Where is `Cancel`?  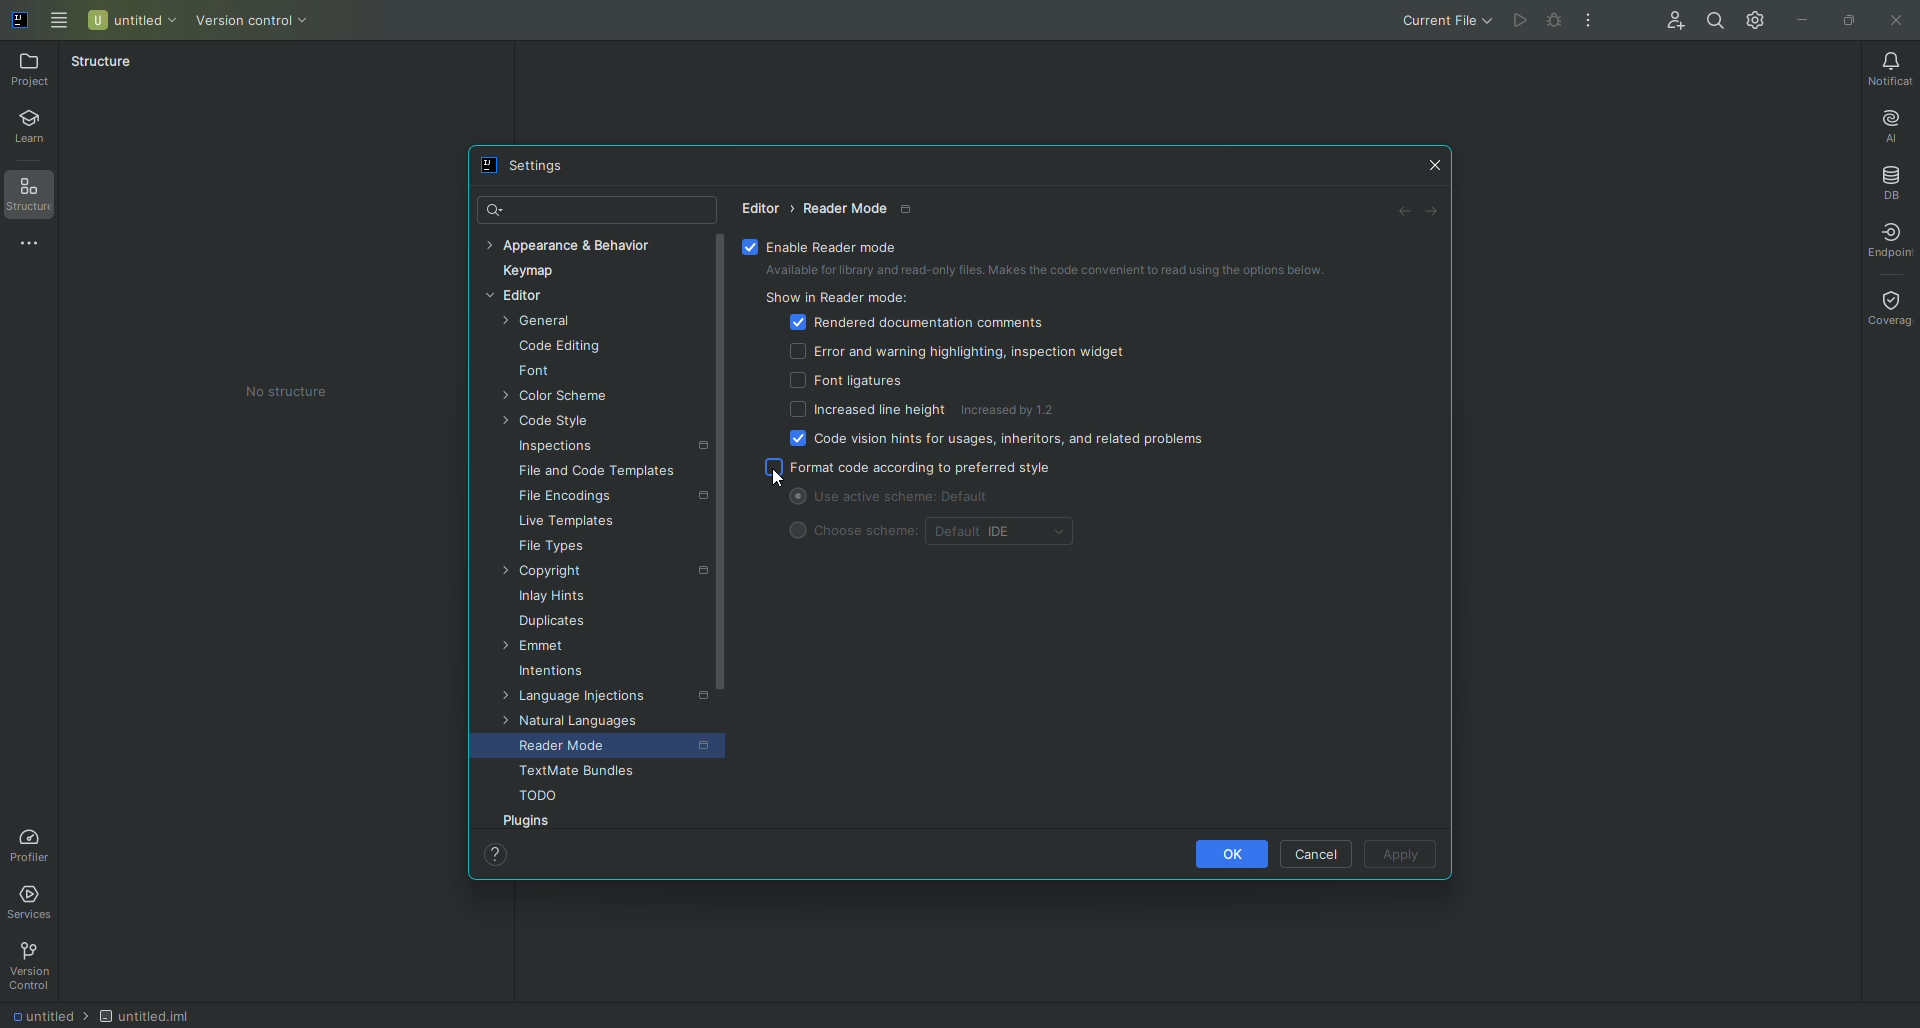 Cancel is located at coordinates (1312, 854).